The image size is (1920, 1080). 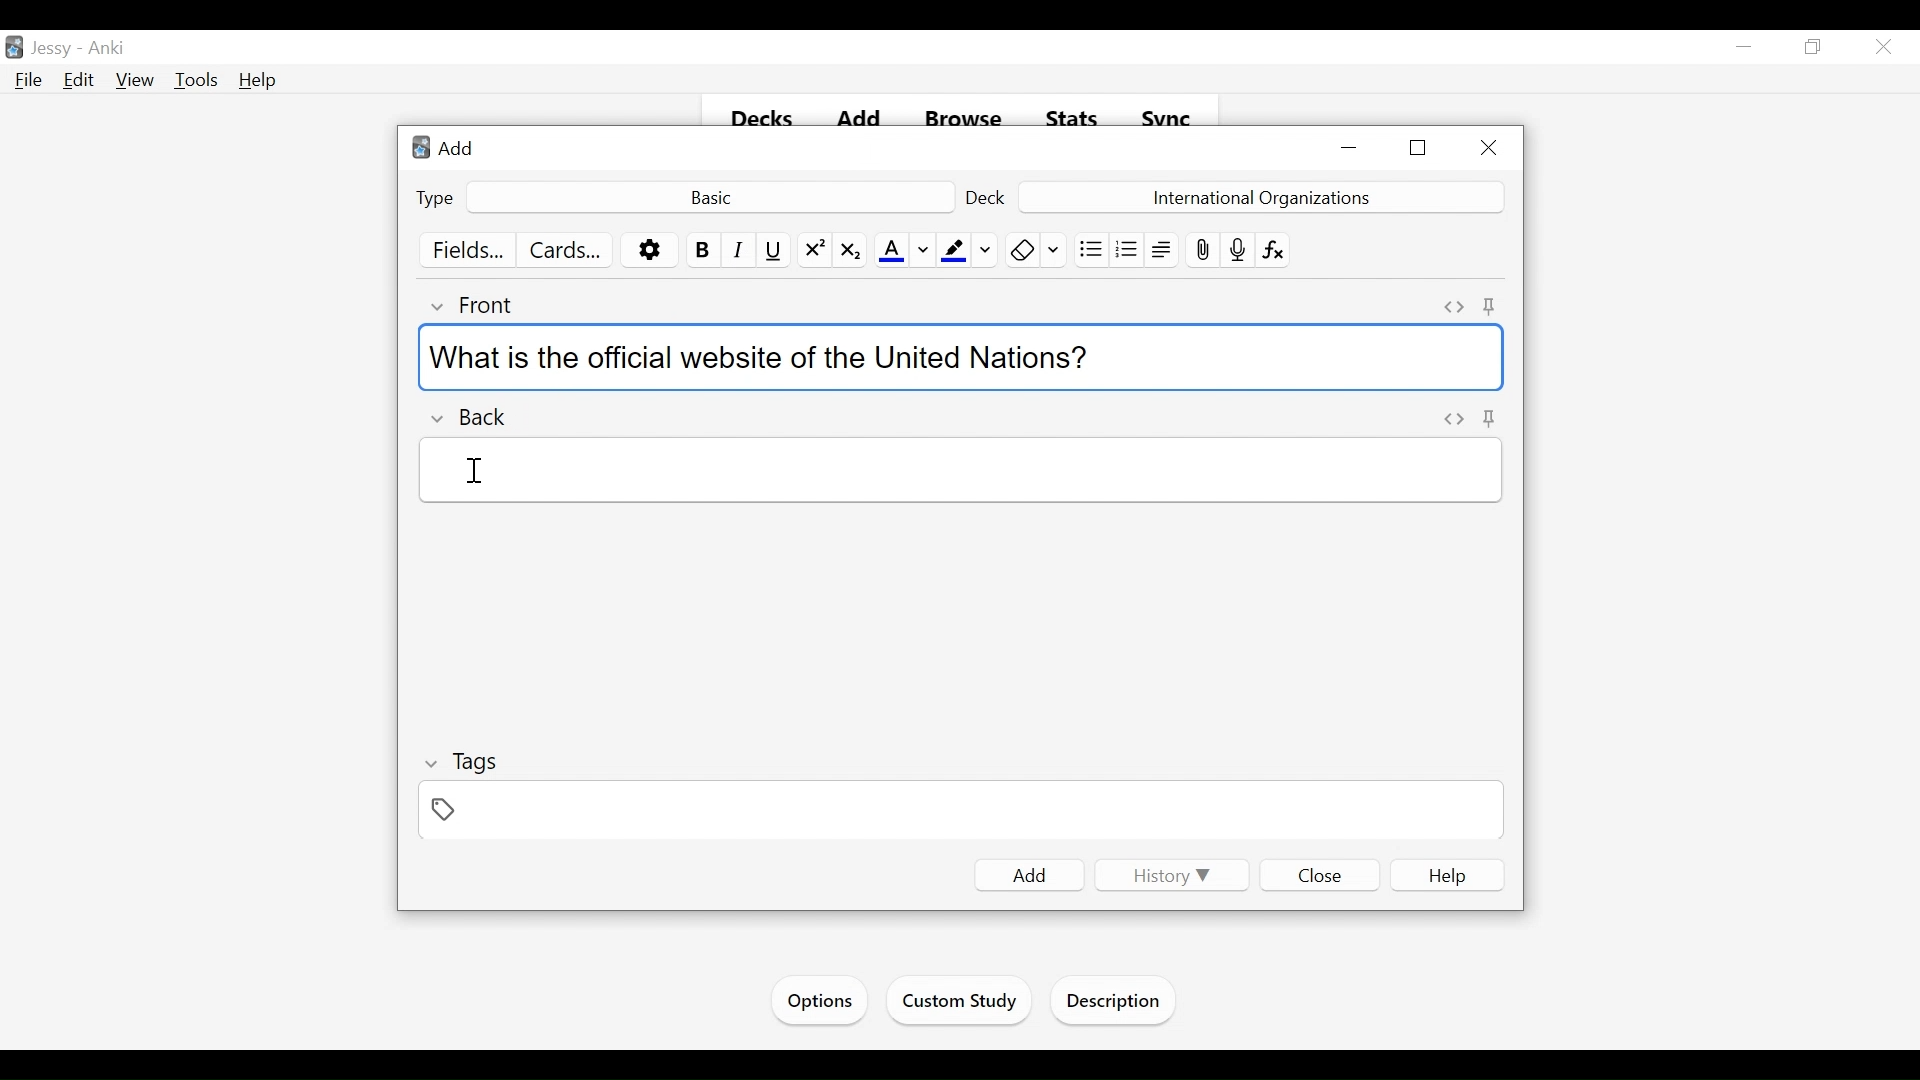 What do you see at coordinates (196, 80) in the screenshot?
I see `Tools` at bounding box center [196, 80].